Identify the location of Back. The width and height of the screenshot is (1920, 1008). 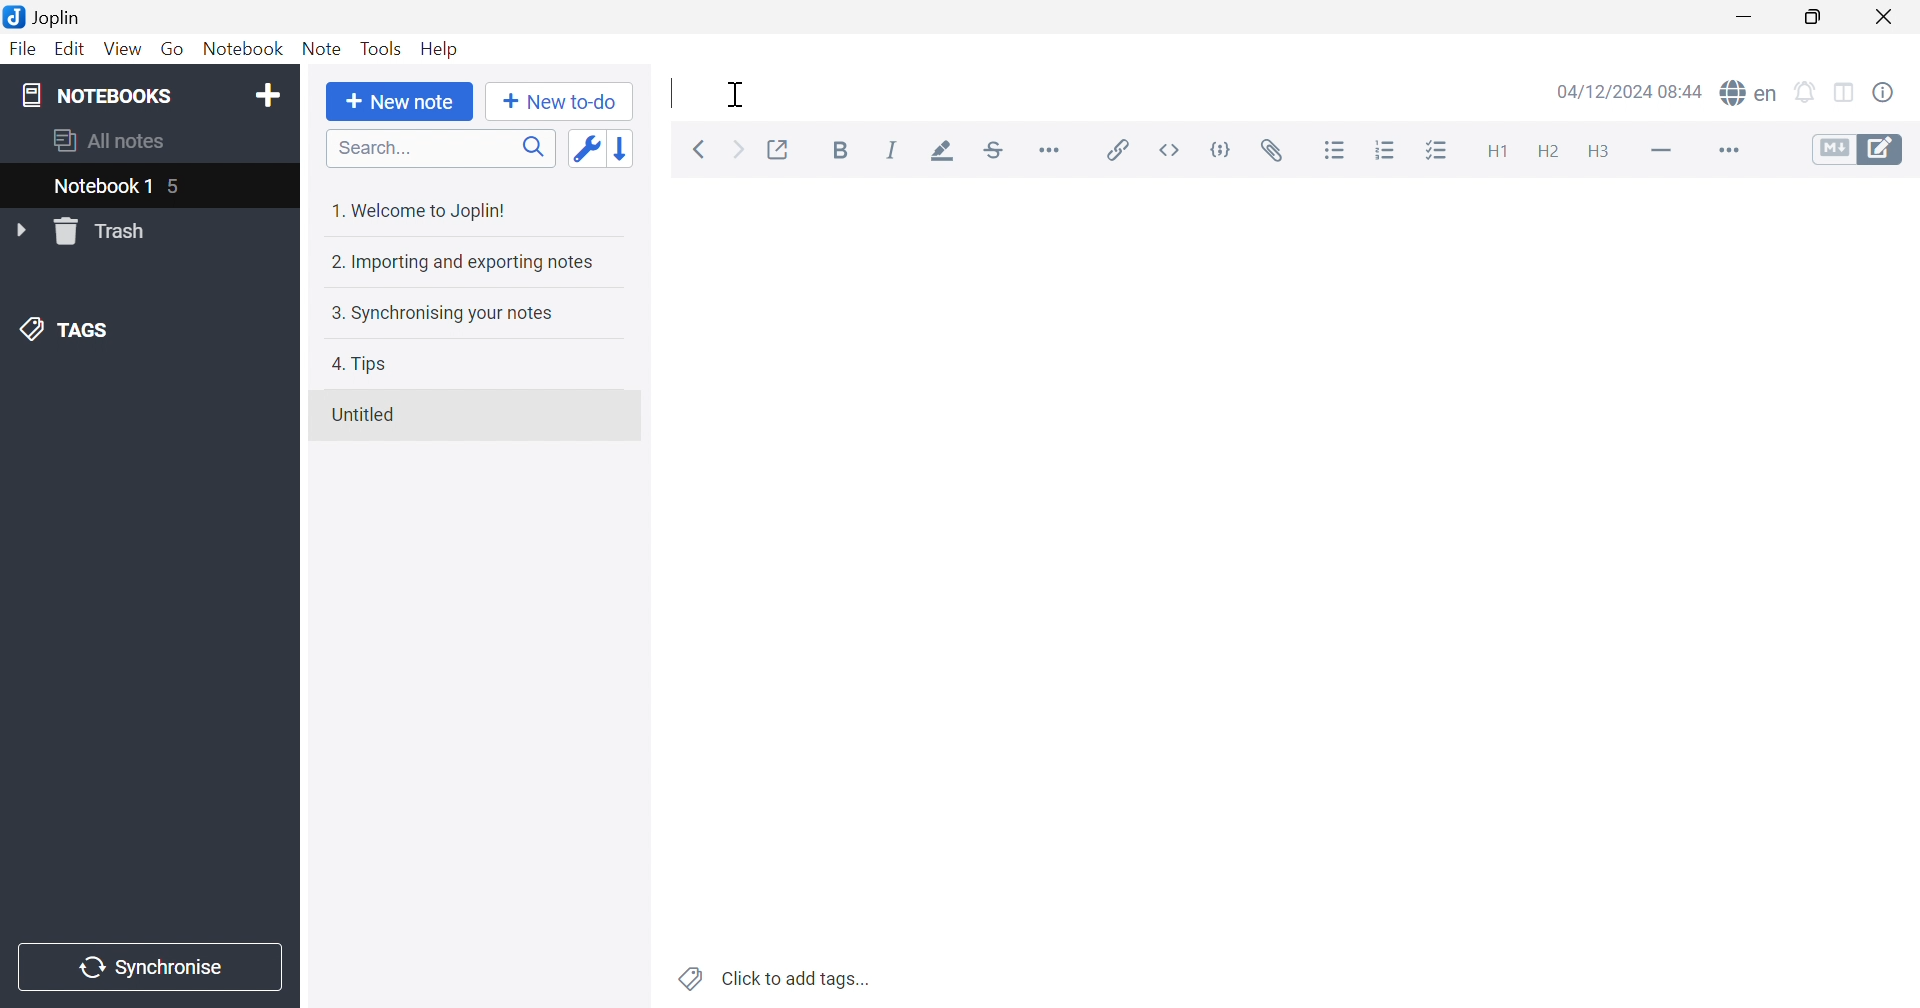
(698, 150).